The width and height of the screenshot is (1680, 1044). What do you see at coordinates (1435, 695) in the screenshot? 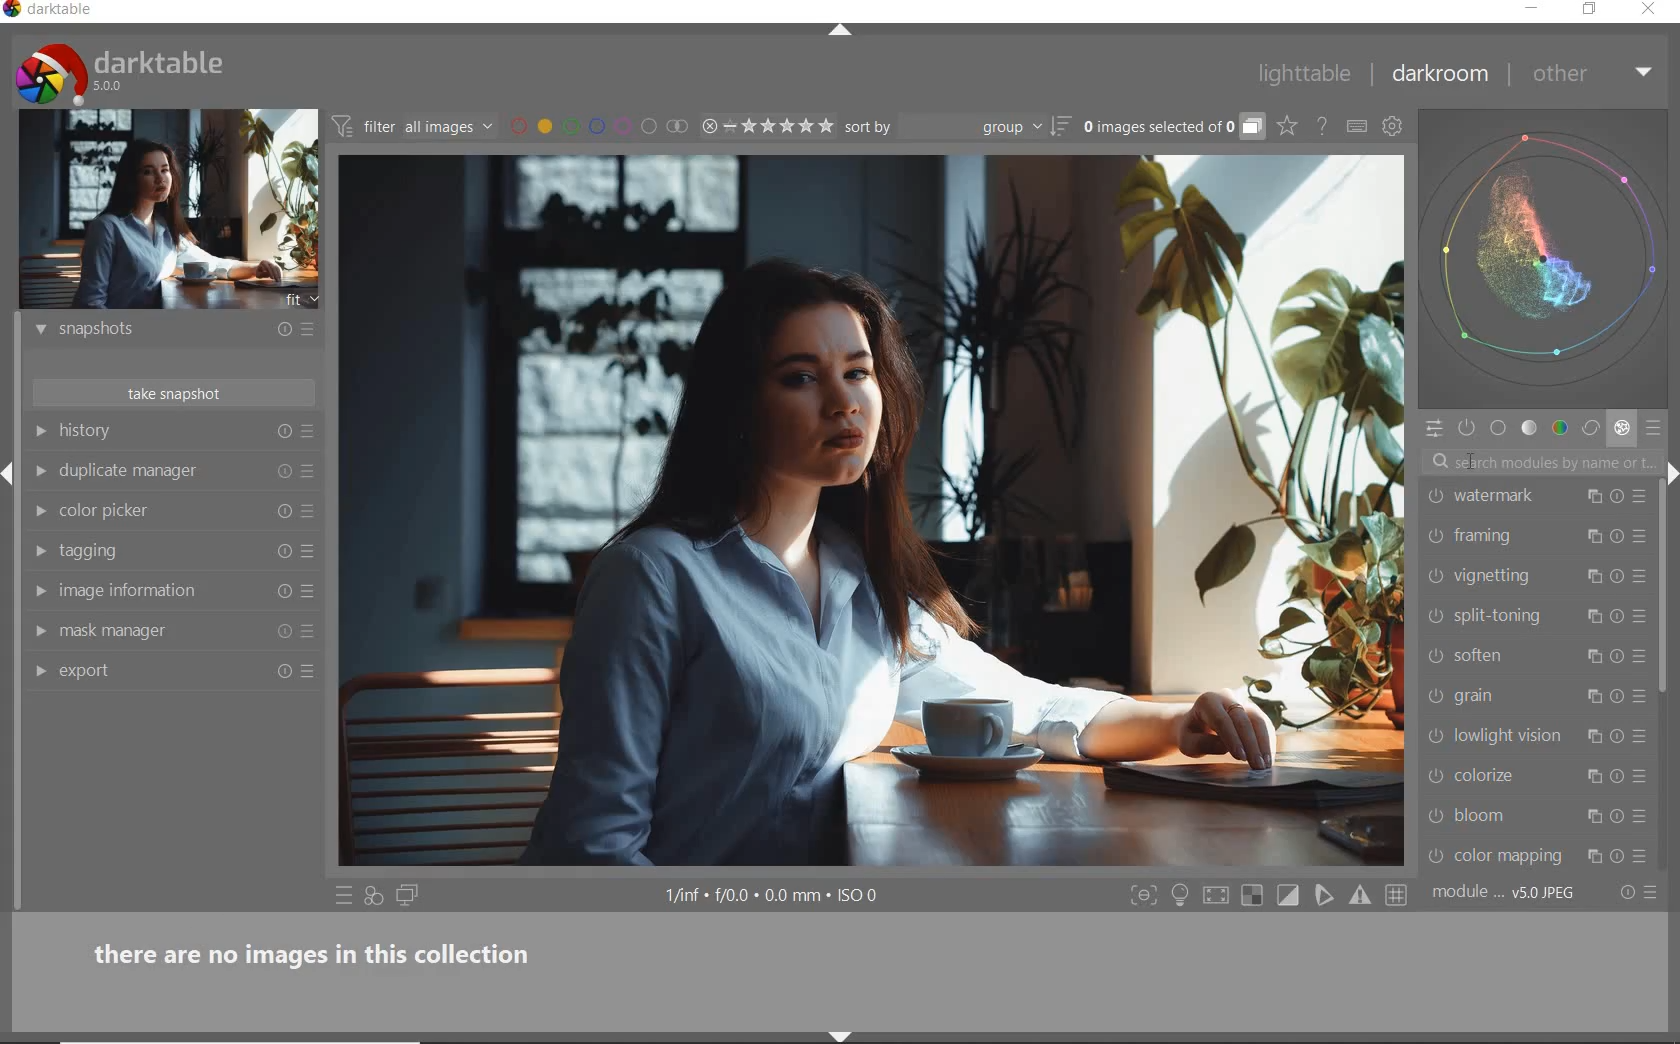
I see `'grain' is switched off` at bounding box center [1435, 695].